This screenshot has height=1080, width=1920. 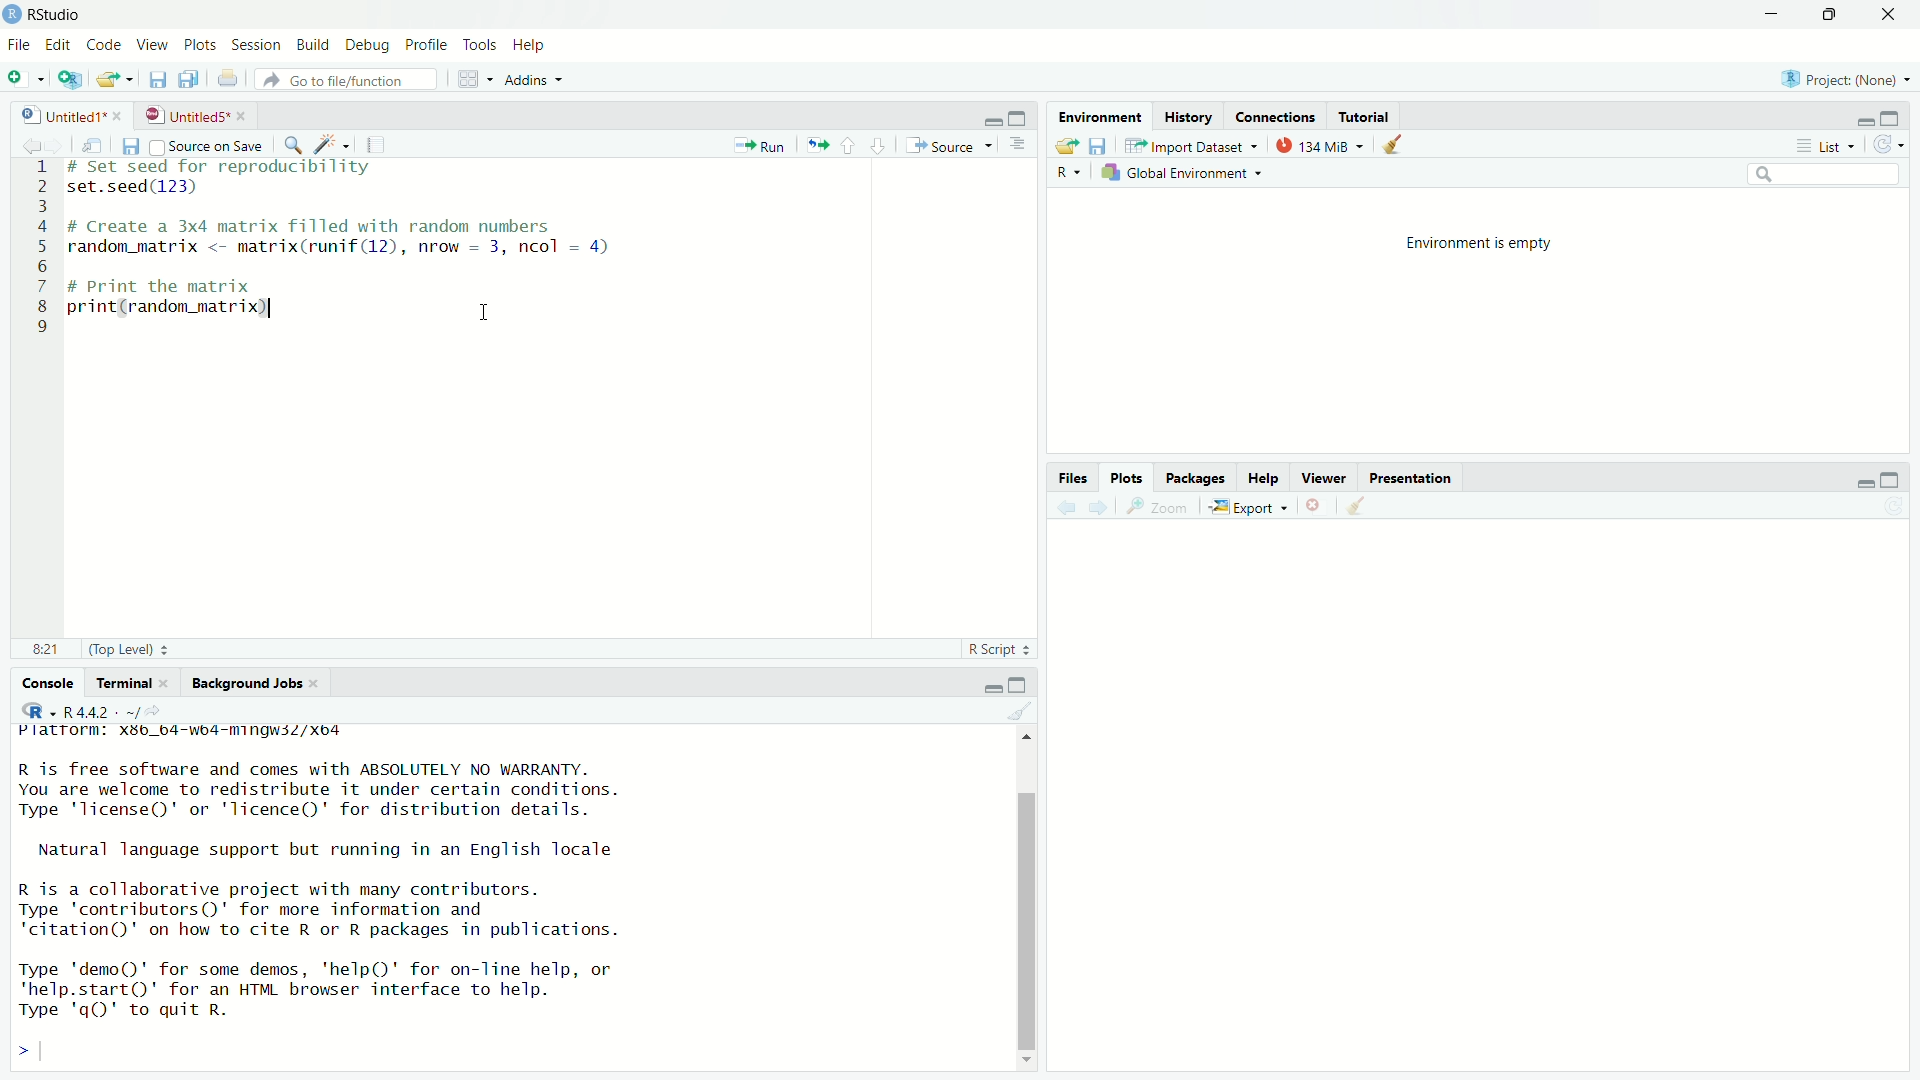 What do you see at coordinates (1894, 16) in the screenshot?
I see `close` at bounding box center [1894, 16].